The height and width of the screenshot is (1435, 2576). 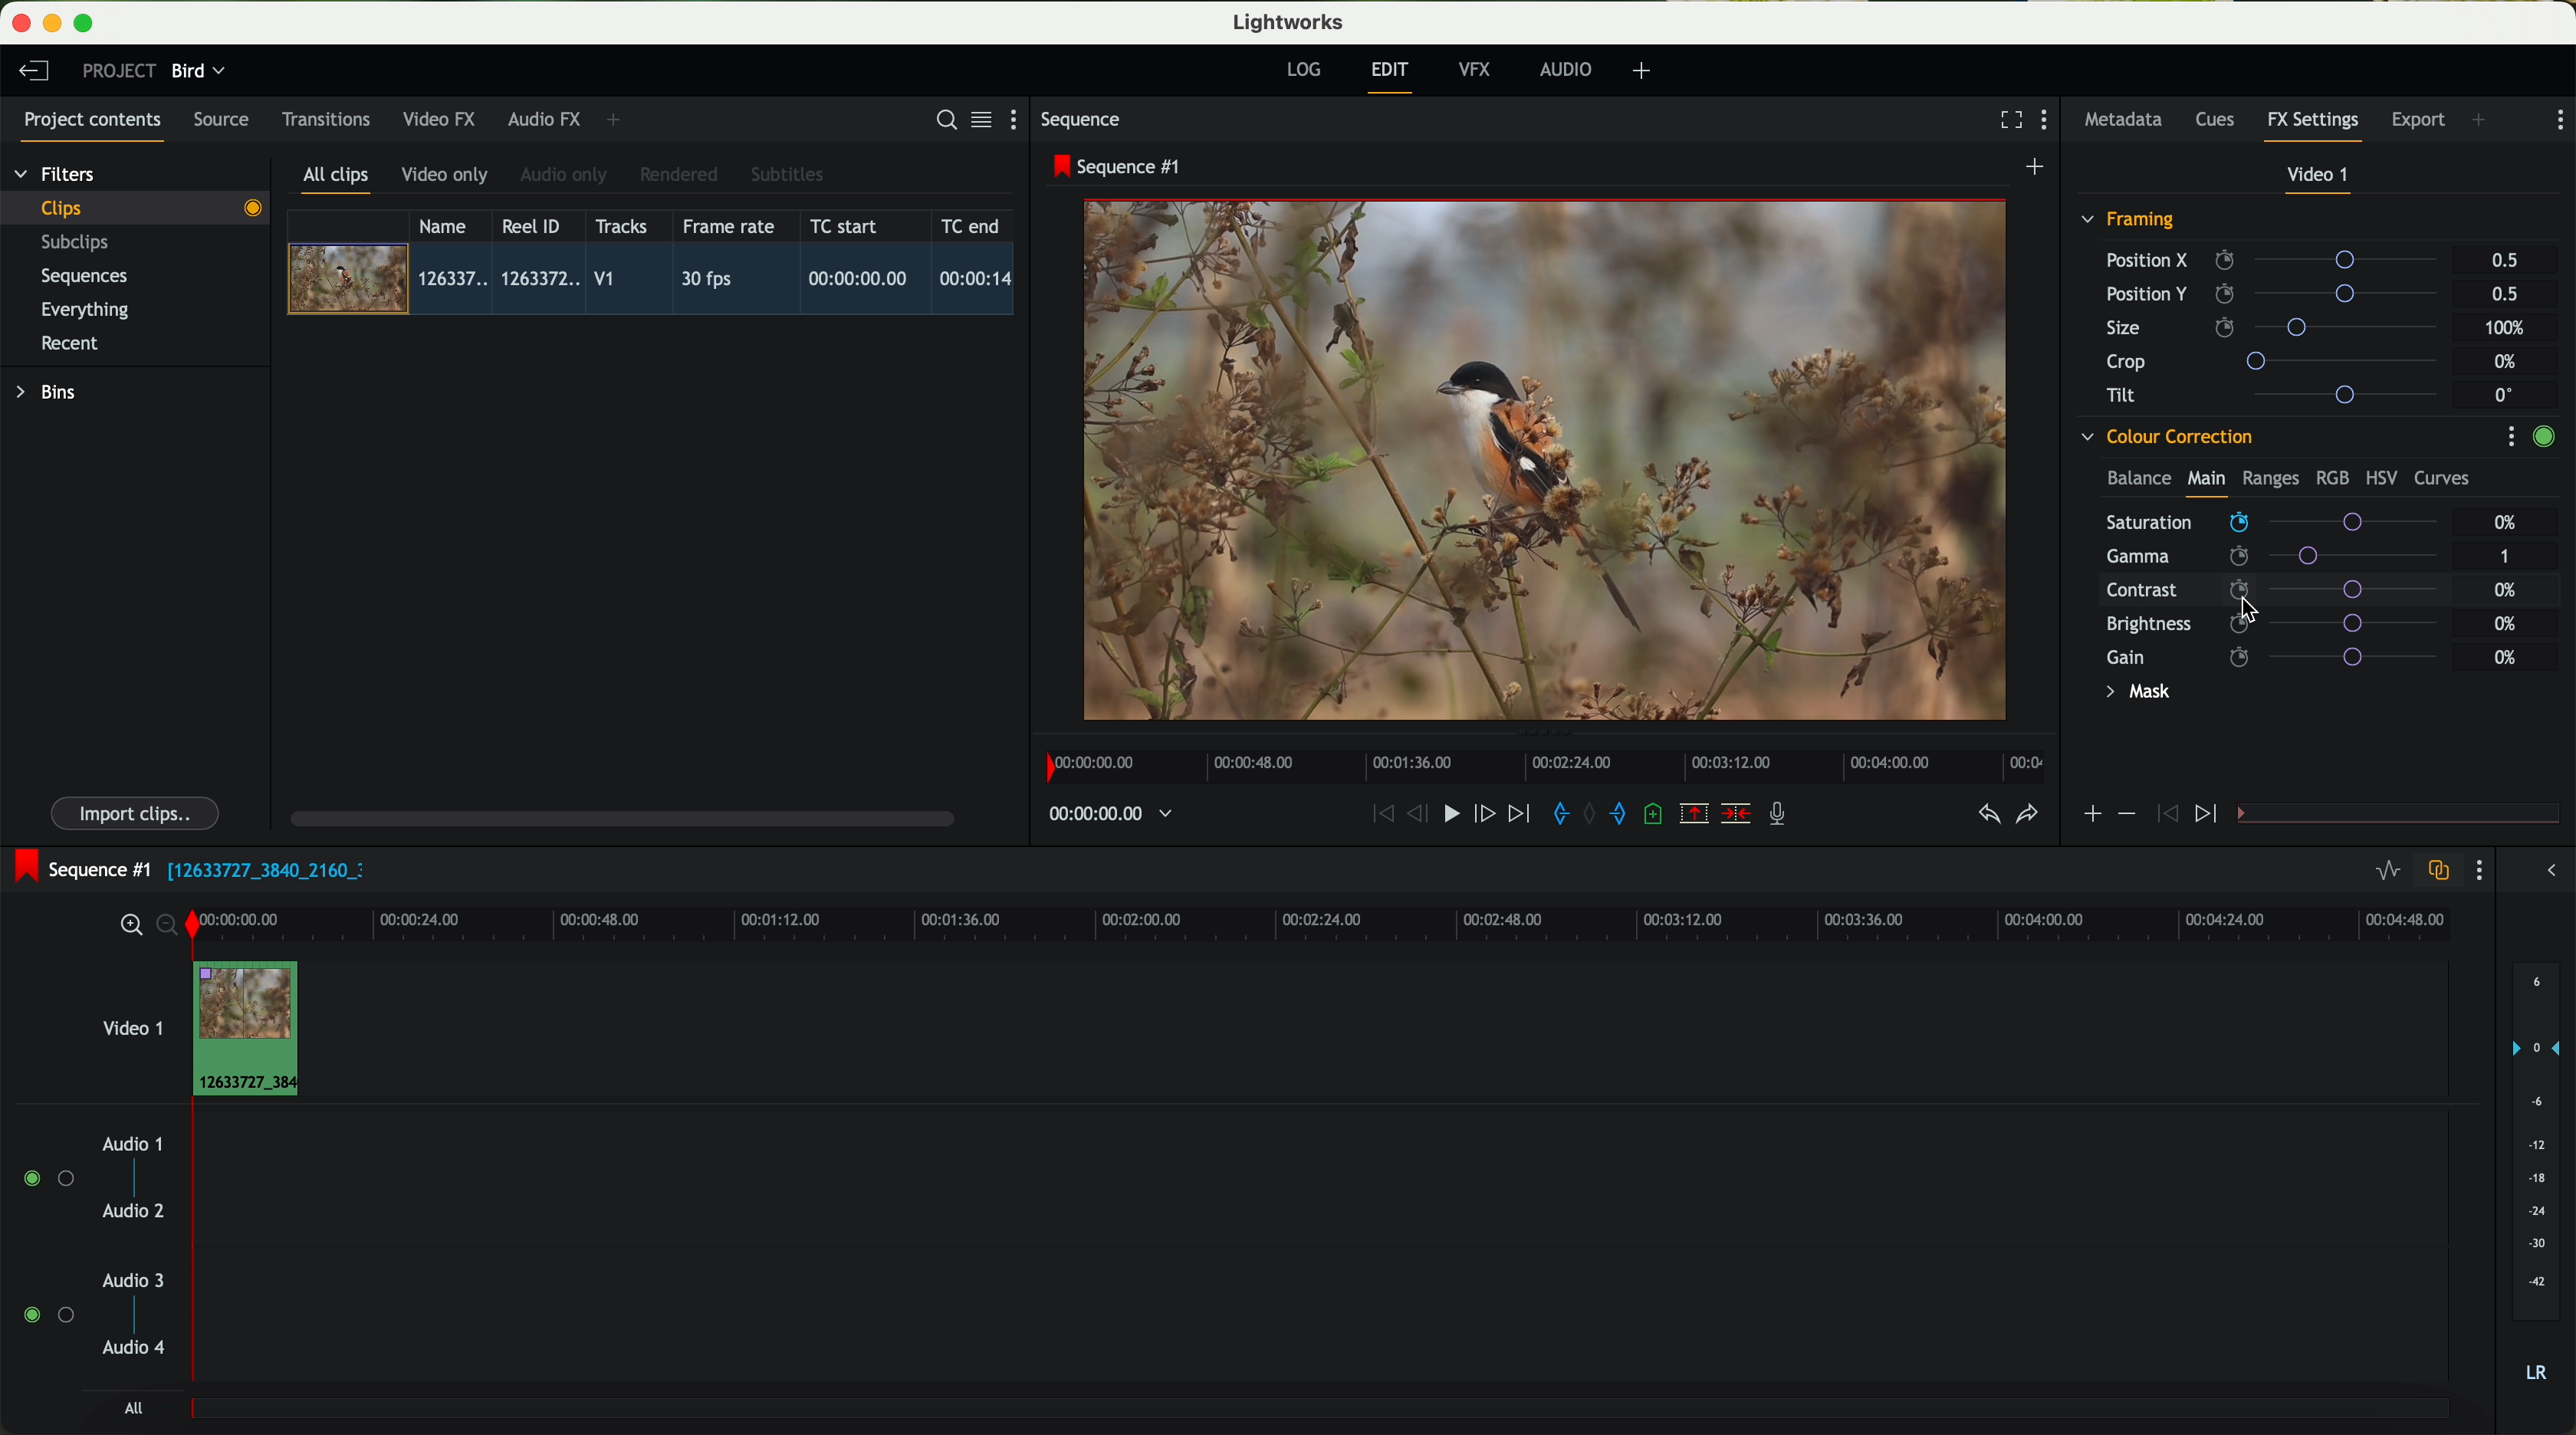 I want to click on 0%, so click(x=2508, y=362).